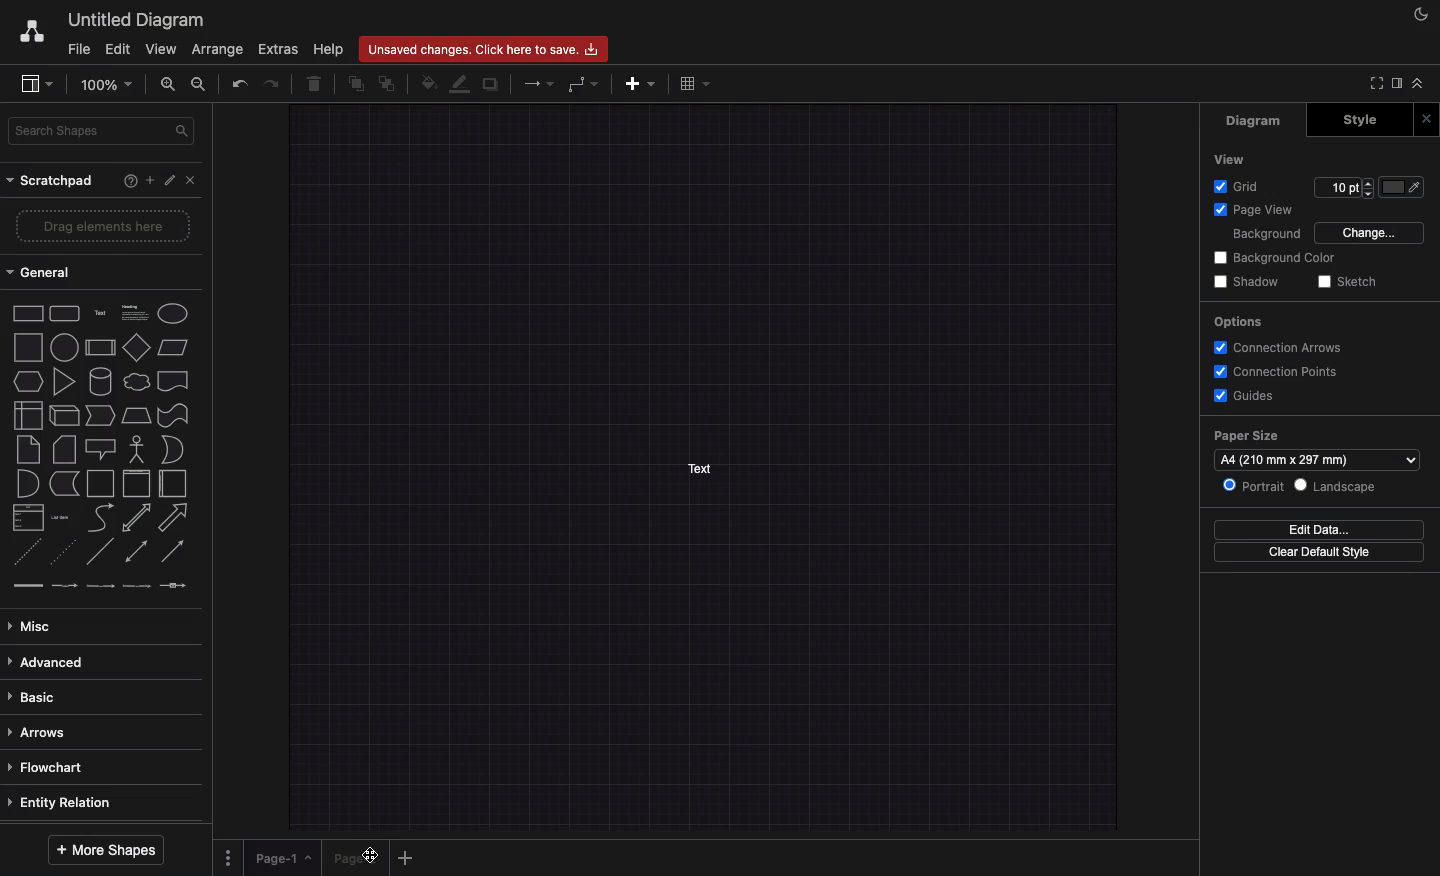  What do you see at coordinates (1426, 118) in the screenshot?
I see `Close` at bounding box center [1426, 118].